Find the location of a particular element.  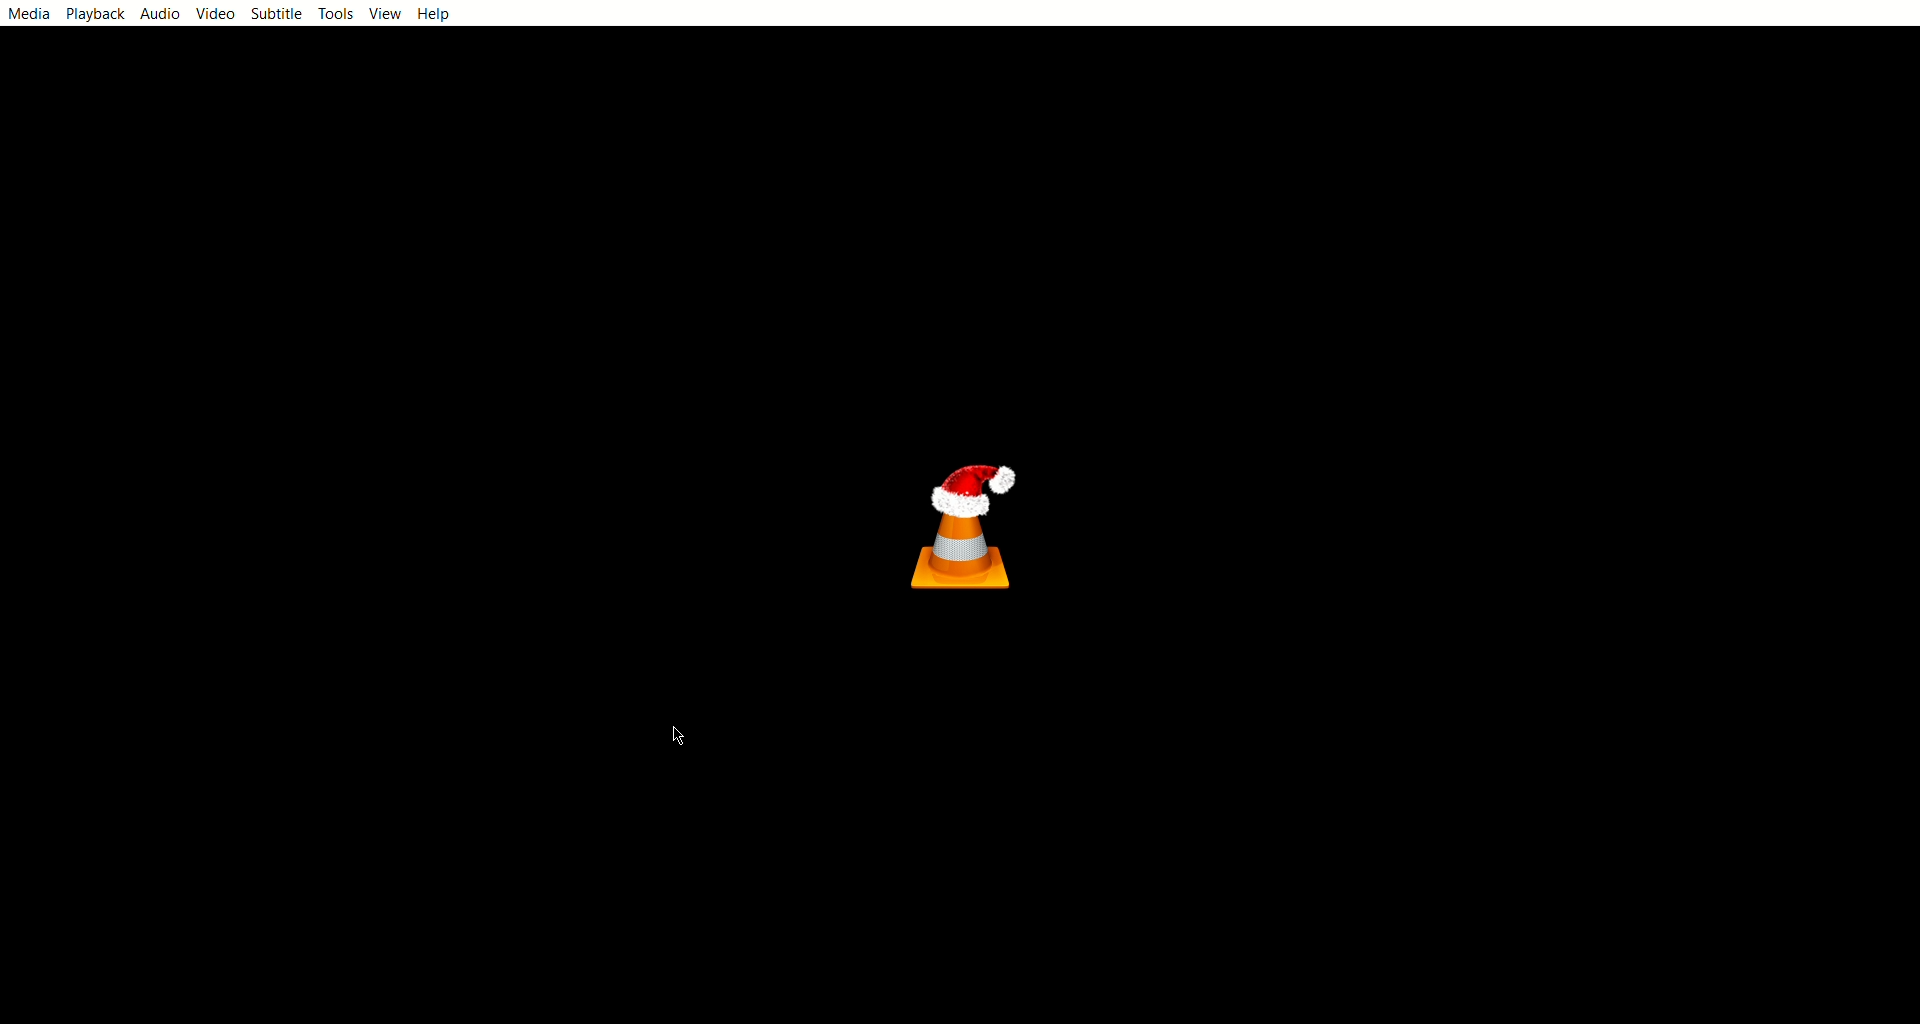

view is located at coordinates (386, 14).